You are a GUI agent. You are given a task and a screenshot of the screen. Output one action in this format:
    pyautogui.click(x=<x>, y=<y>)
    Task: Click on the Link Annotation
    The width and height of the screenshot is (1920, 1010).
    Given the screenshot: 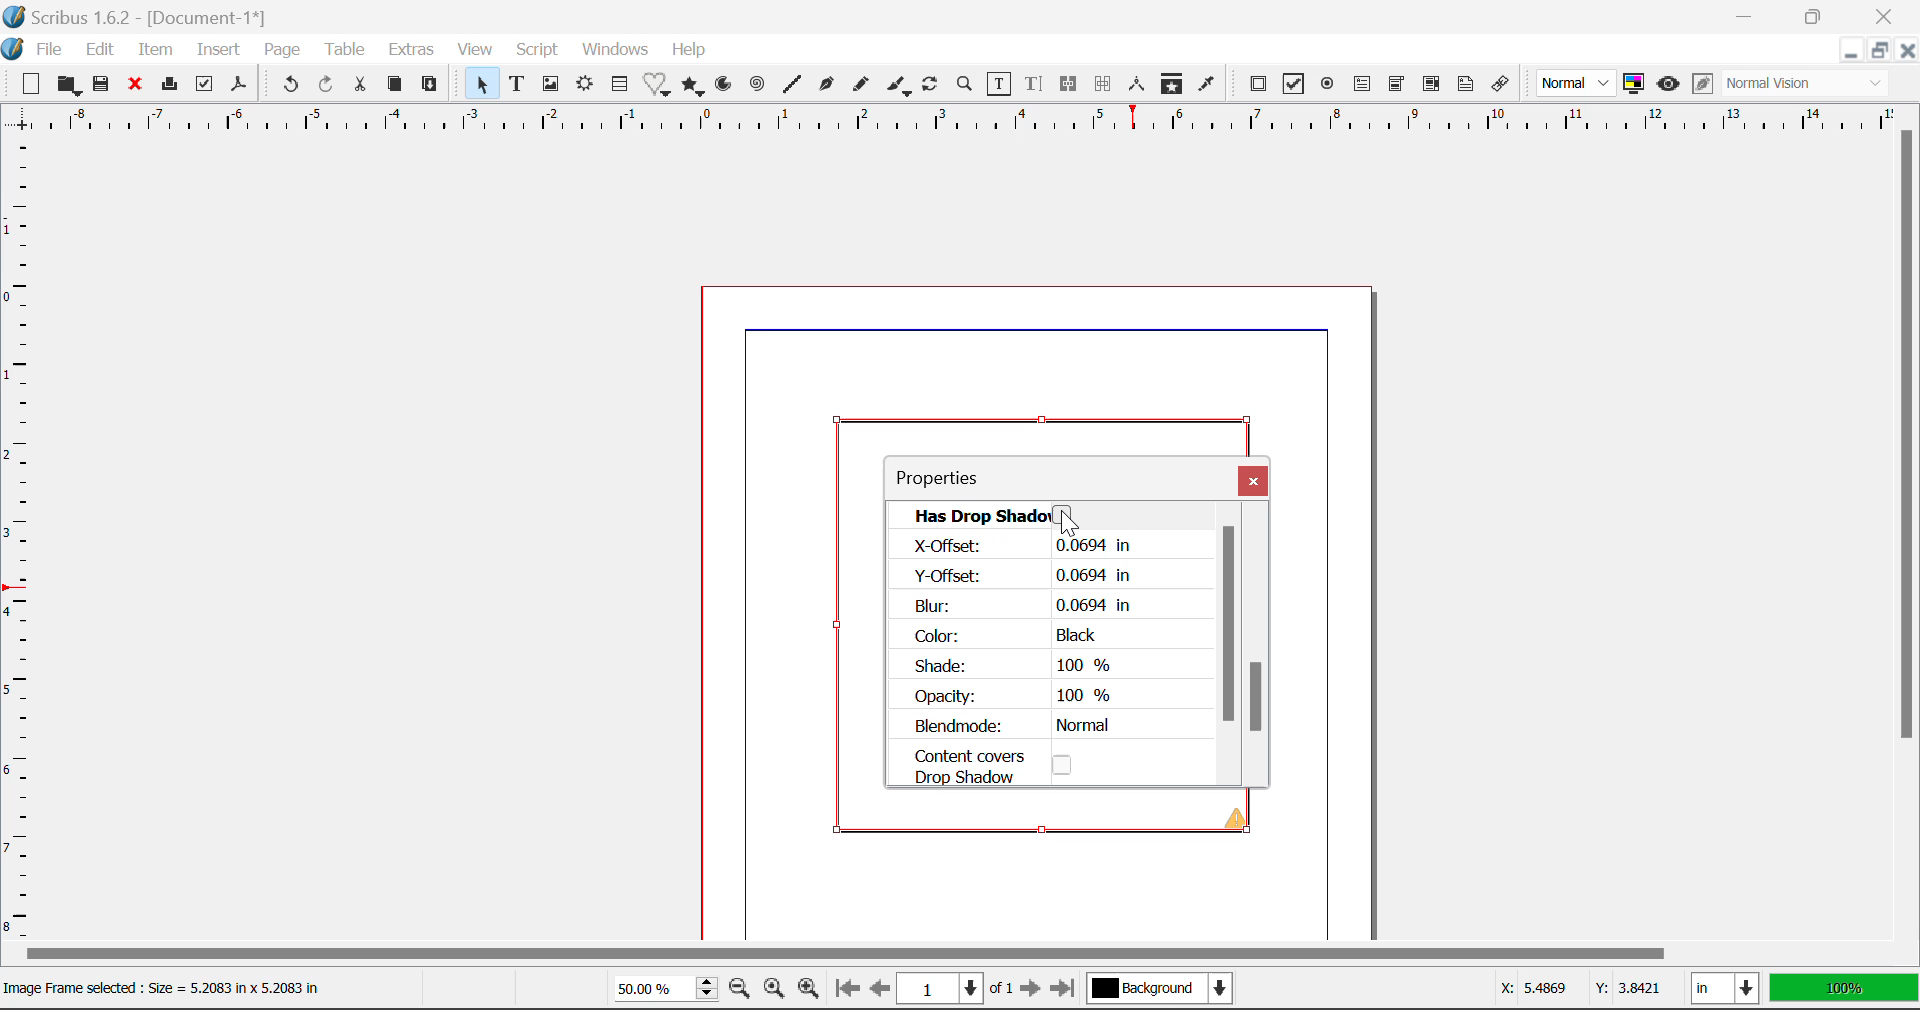 What is the action you would take?
    pyautogui.click(x=1504, y=87)
    